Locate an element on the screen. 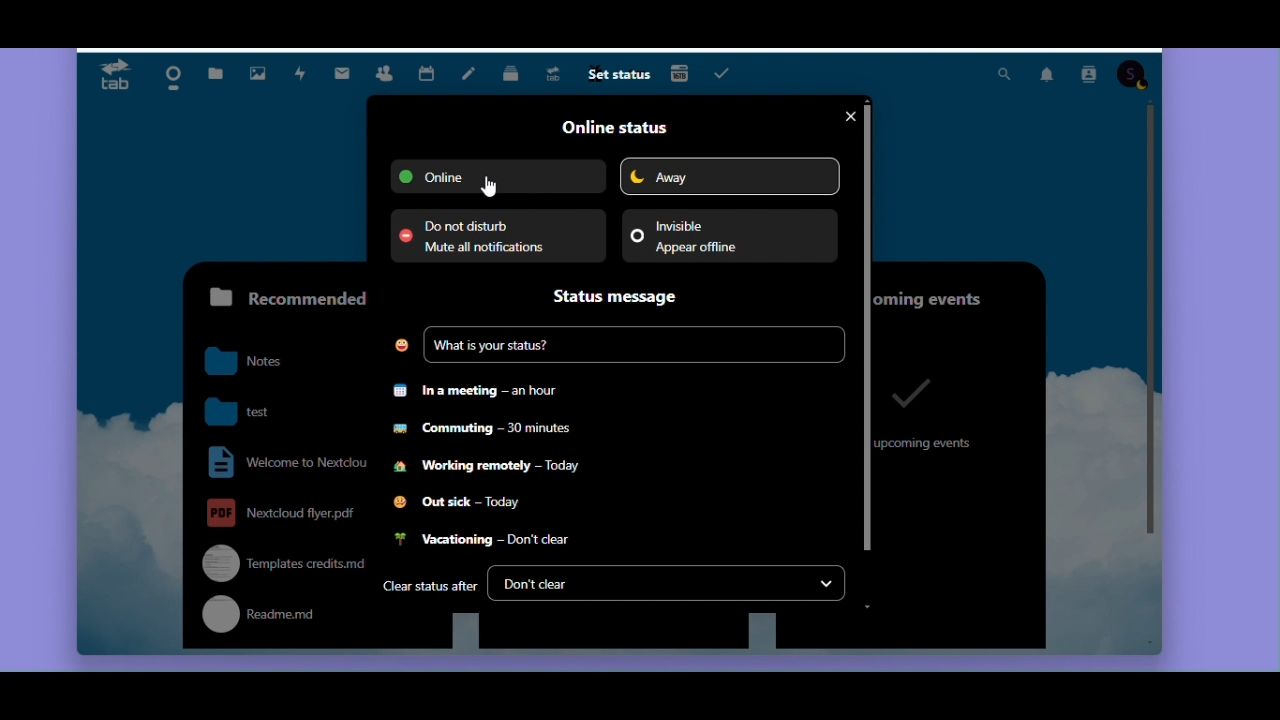 Image resolution: width=1280 pixels, height=720 pixels. Online is located at coordinates (498, 176).